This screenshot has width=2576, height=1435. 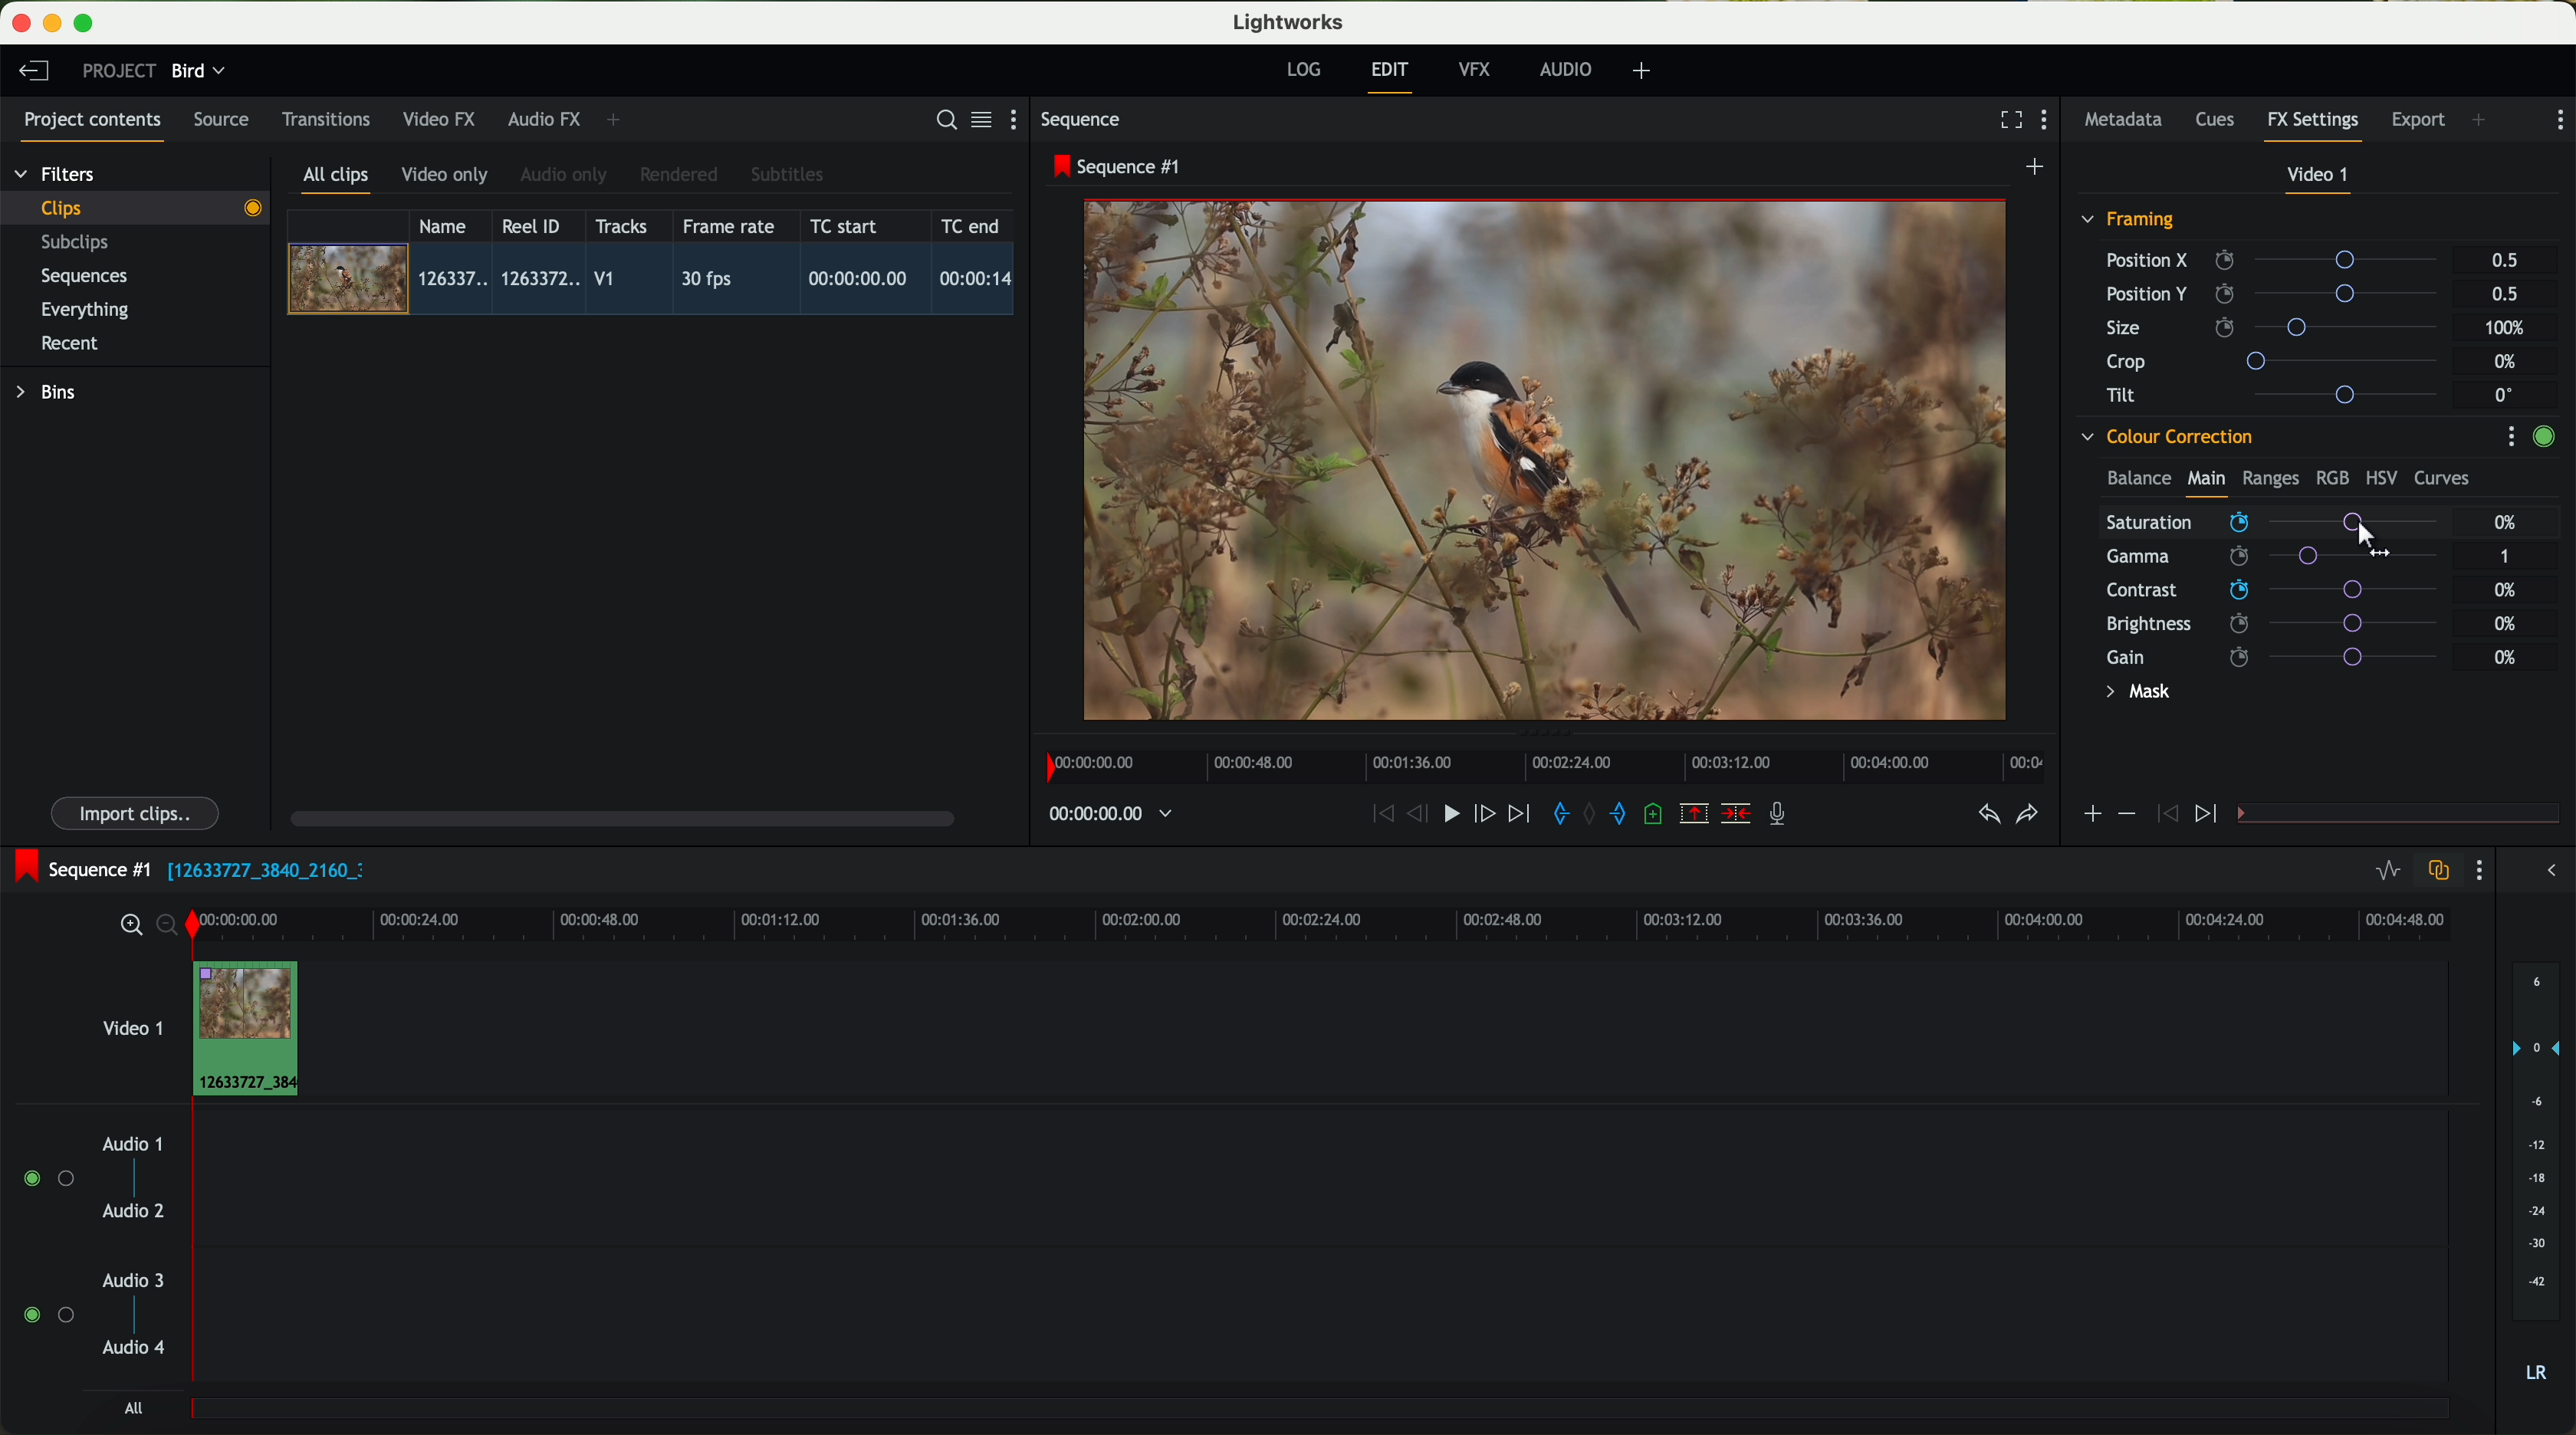 I want to click on video preview, so click(x=1555, y=462).